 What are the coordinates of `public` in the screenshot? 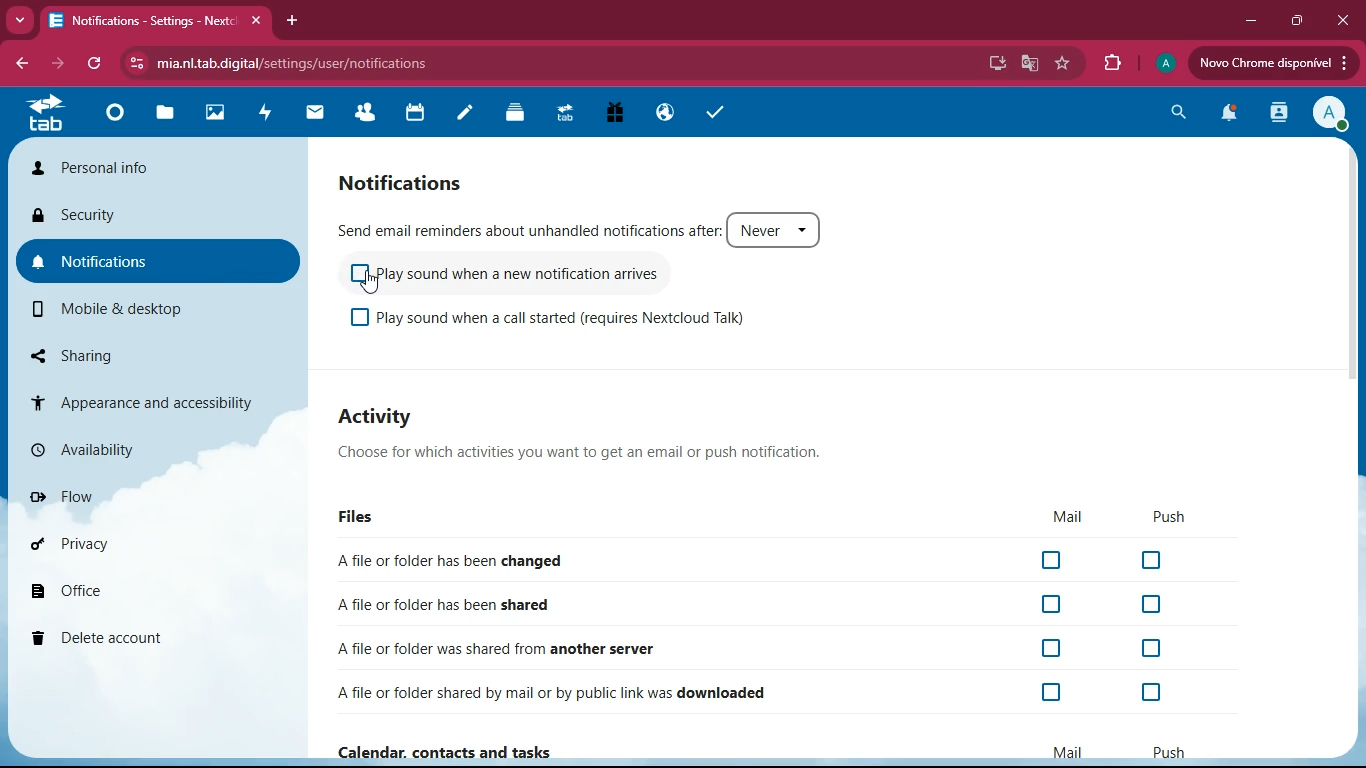 It's located at (661, 111).